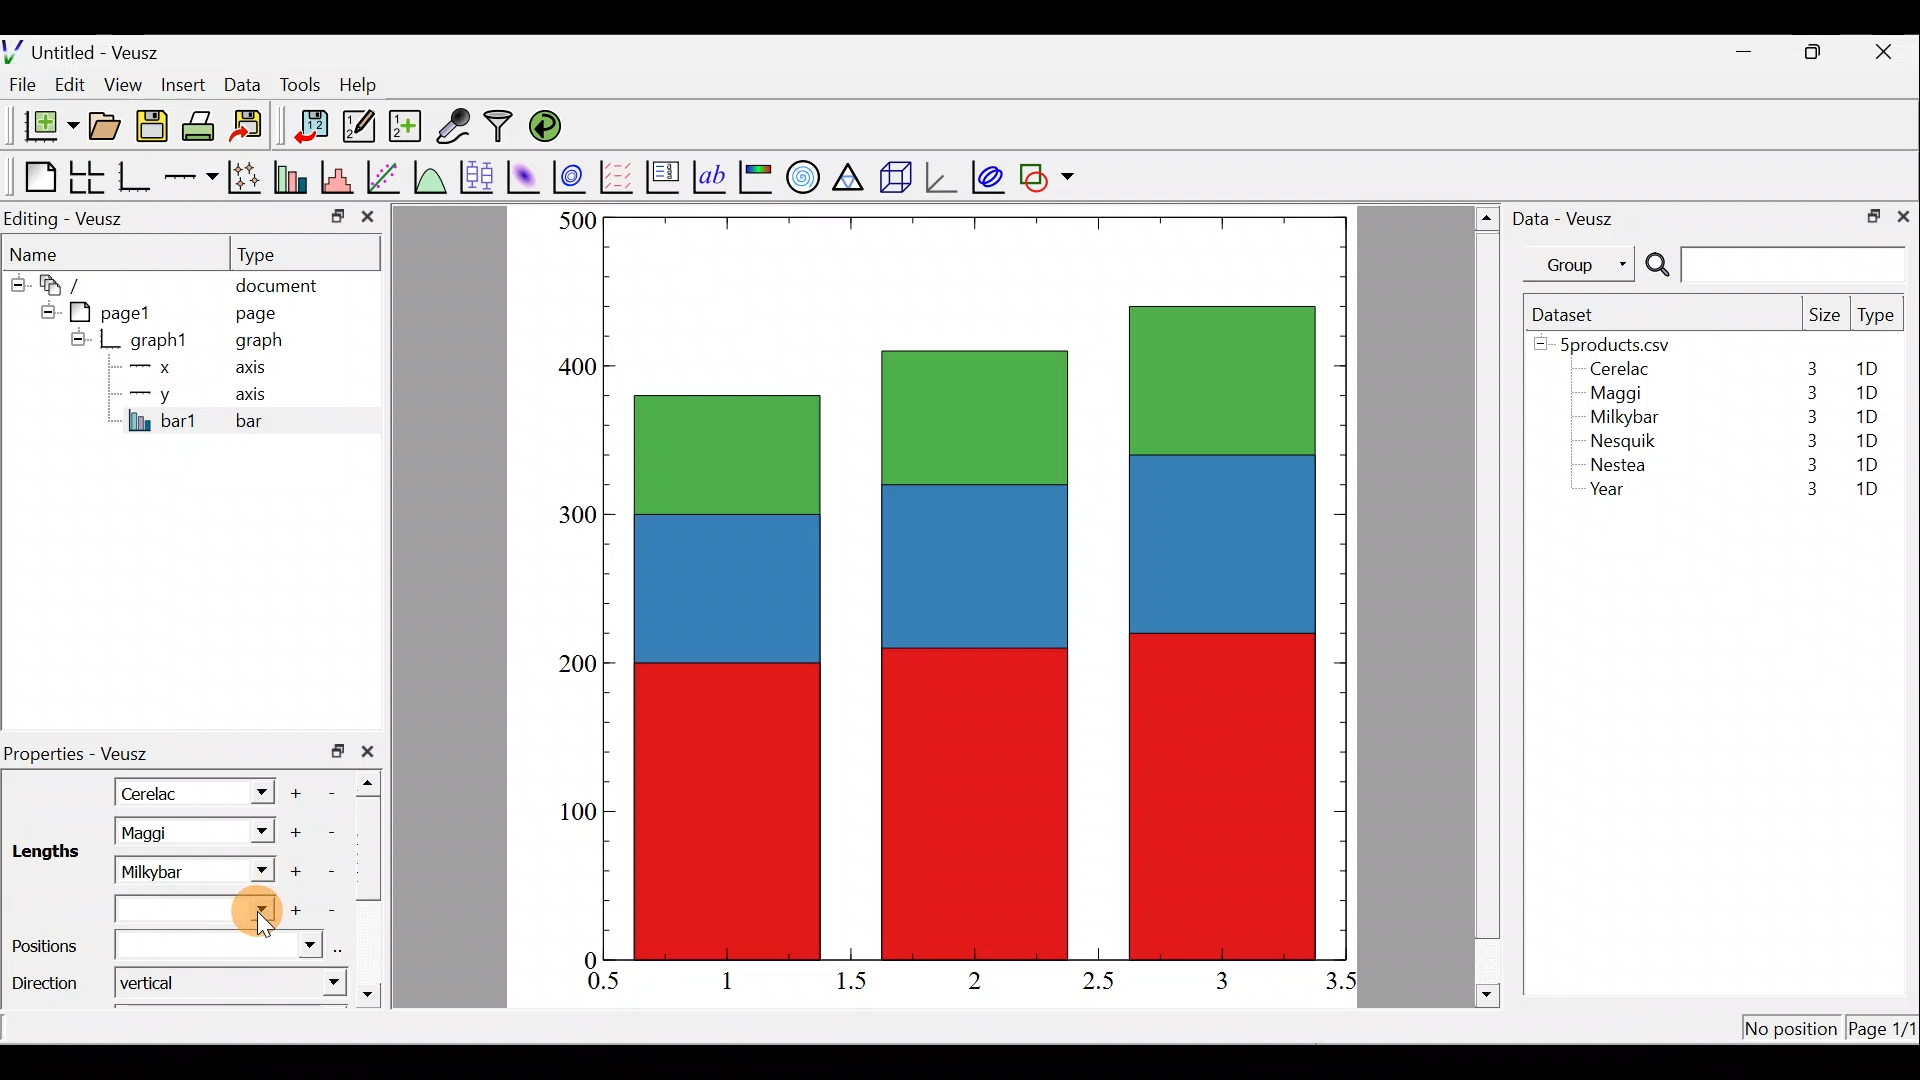  Describe the element at coordinates (119, 310) in the screenshot. I see `pagel` at that location.